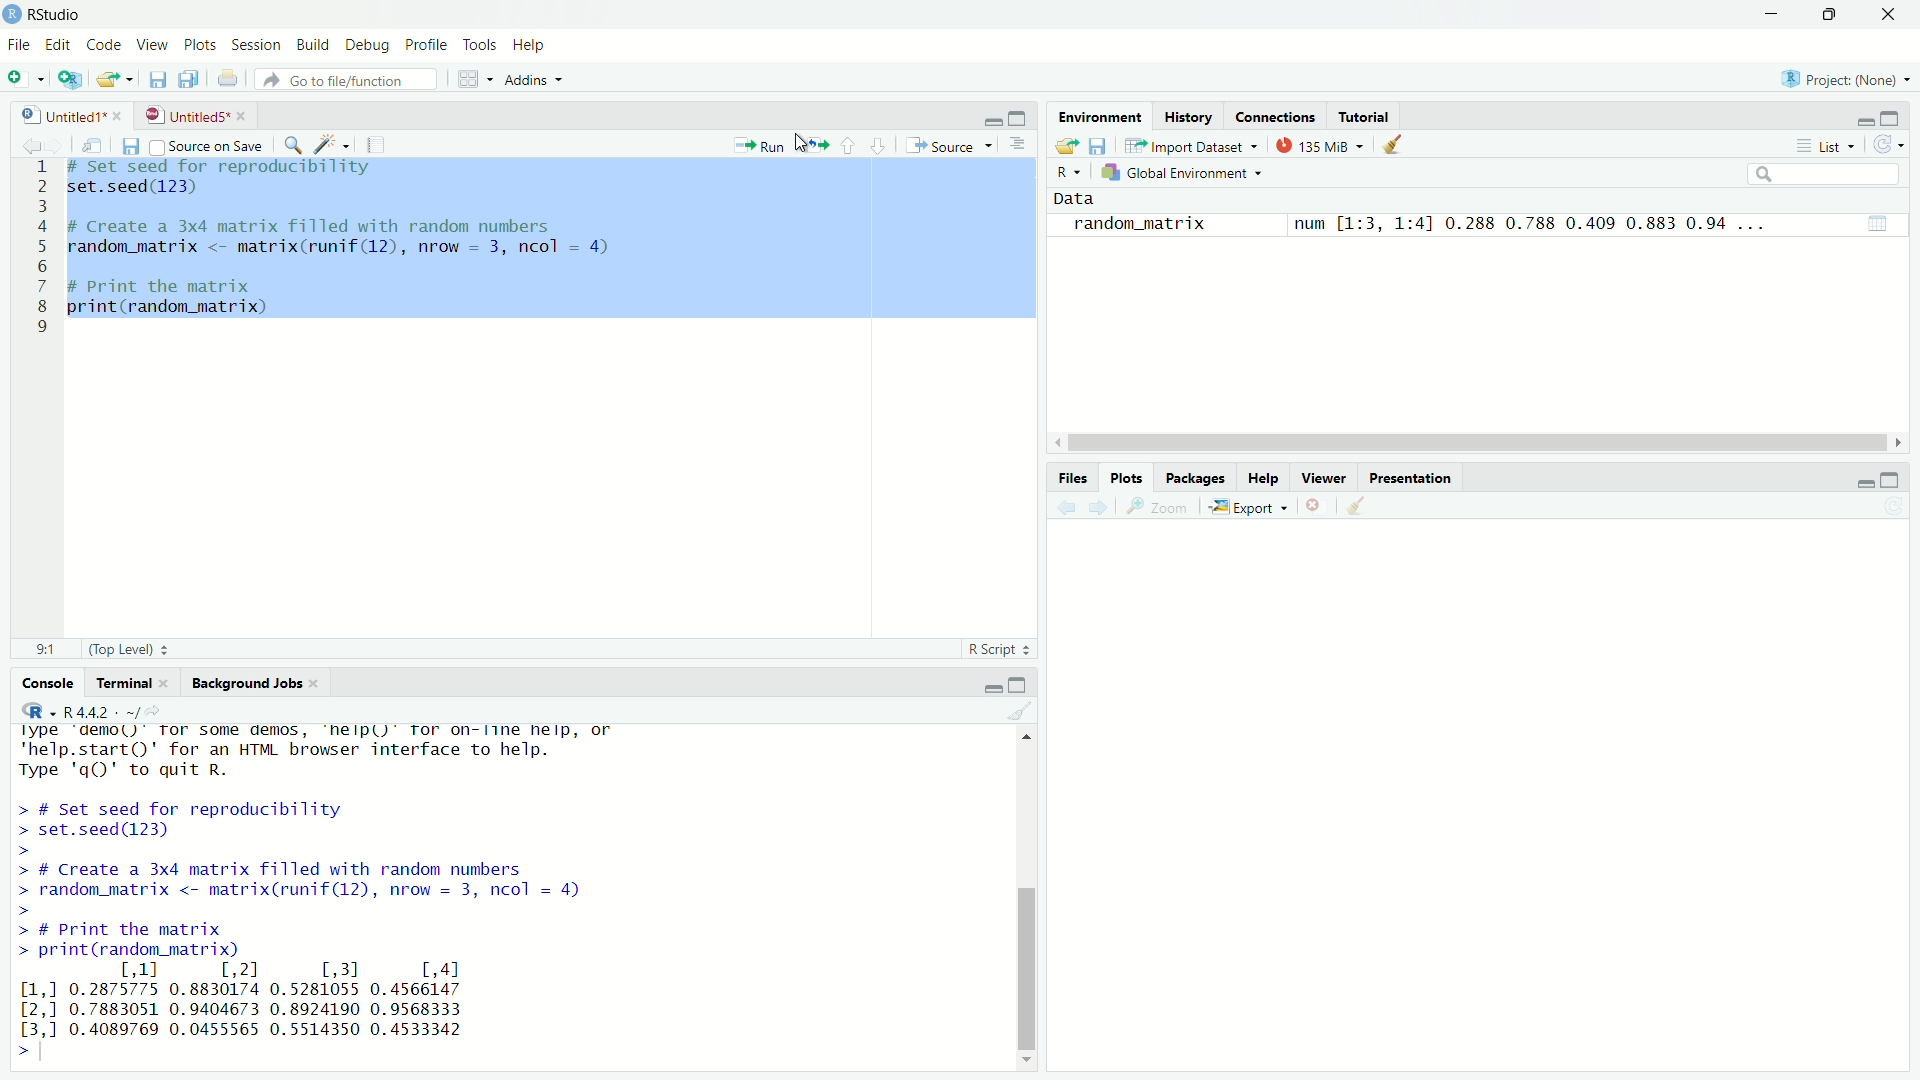 This screenshot has height=1080, width=1920. Describe the element at coordinates (1469, 441) in the screenshot. I see `scroll bar` at that location.